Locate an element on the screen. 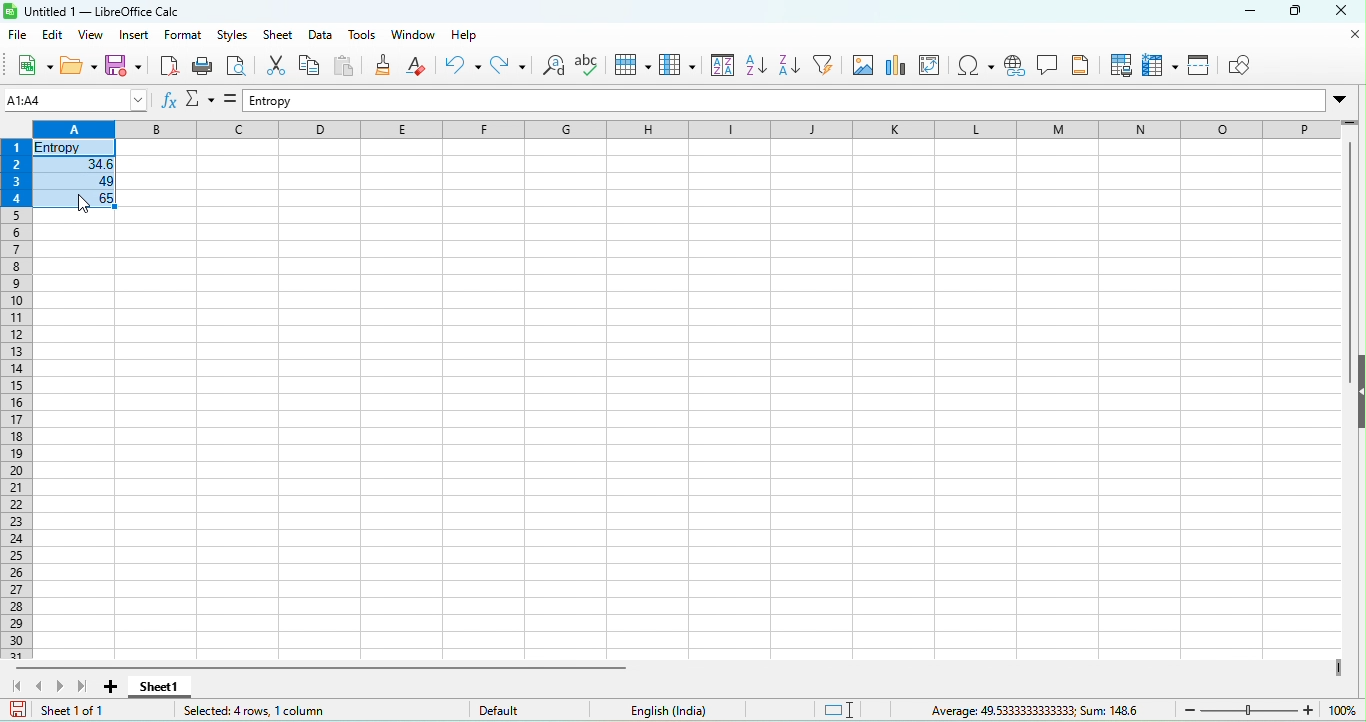 The height and width of the screenshot is (722, 1366). find and replace is located at coordinates (551, 67).